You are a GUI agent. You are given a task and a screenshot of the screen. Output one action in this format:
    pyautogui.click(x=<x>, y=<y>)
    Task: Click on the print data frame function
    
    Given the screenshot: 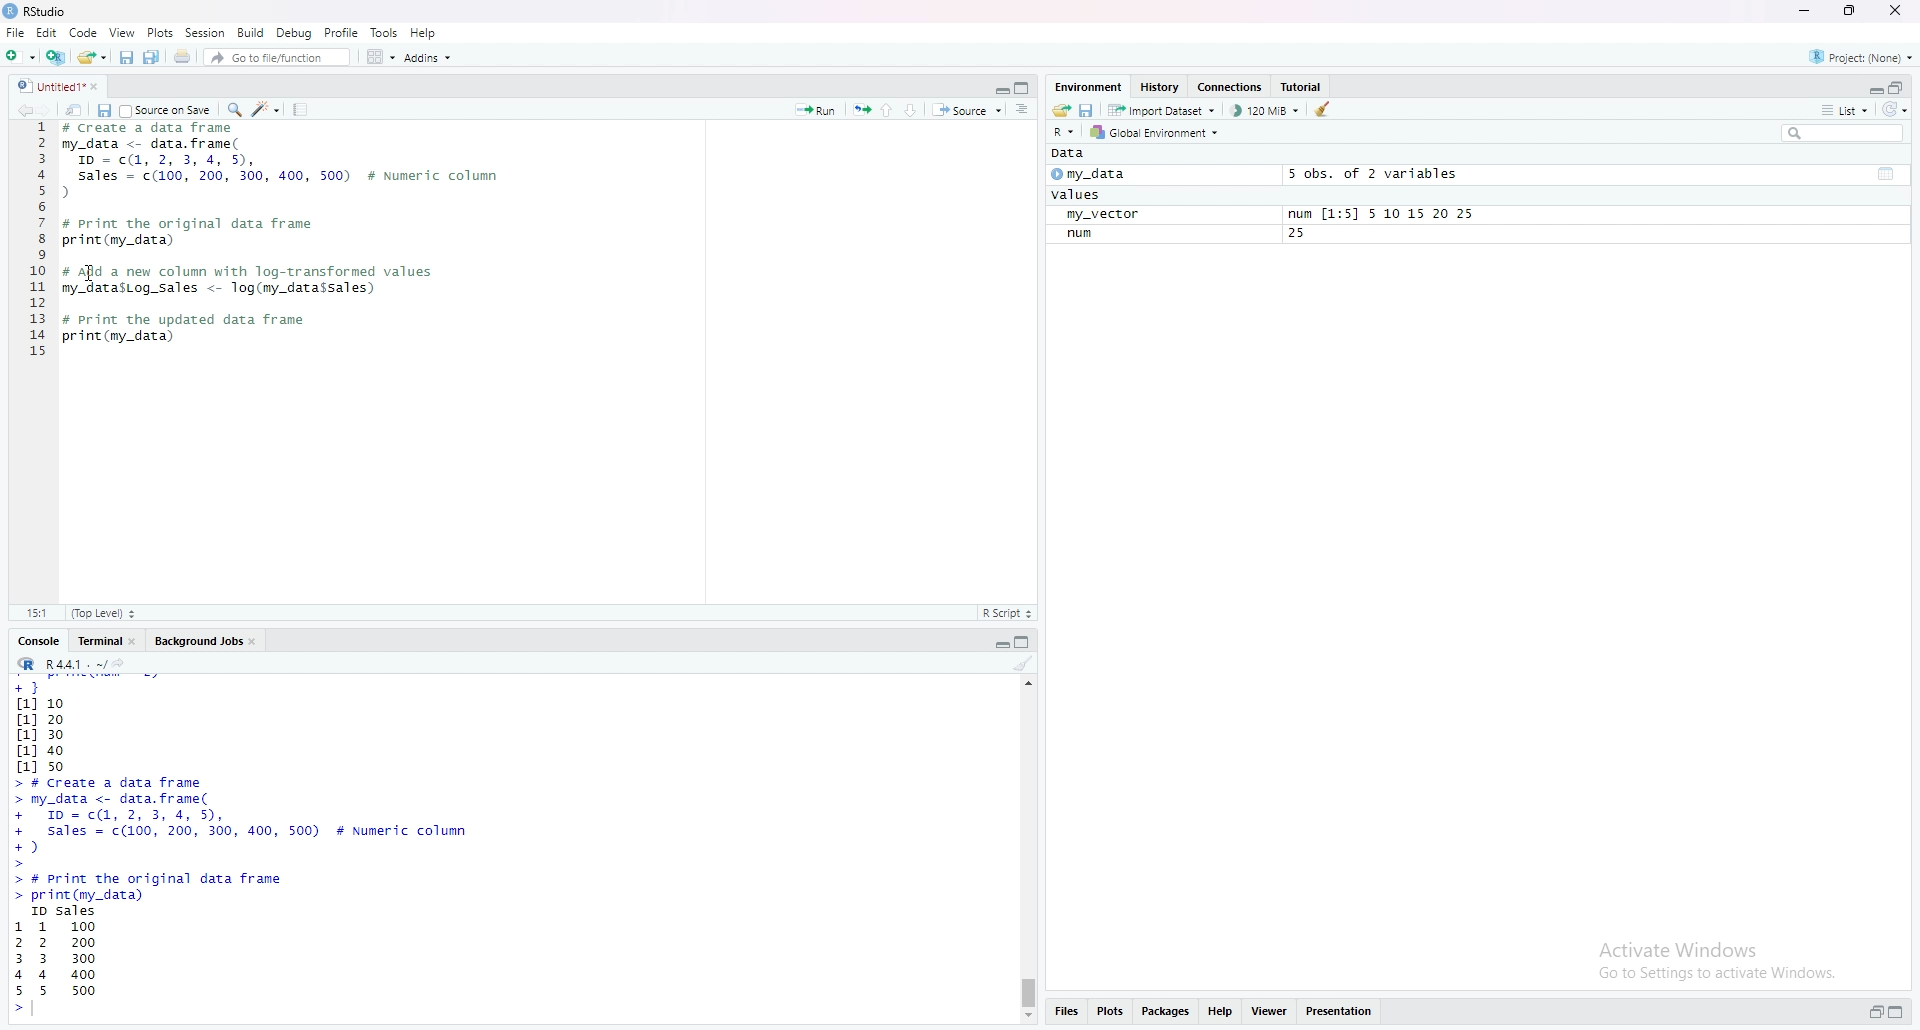 What is the action you would take?
    pyautogui.click(x=167, y=887)
    